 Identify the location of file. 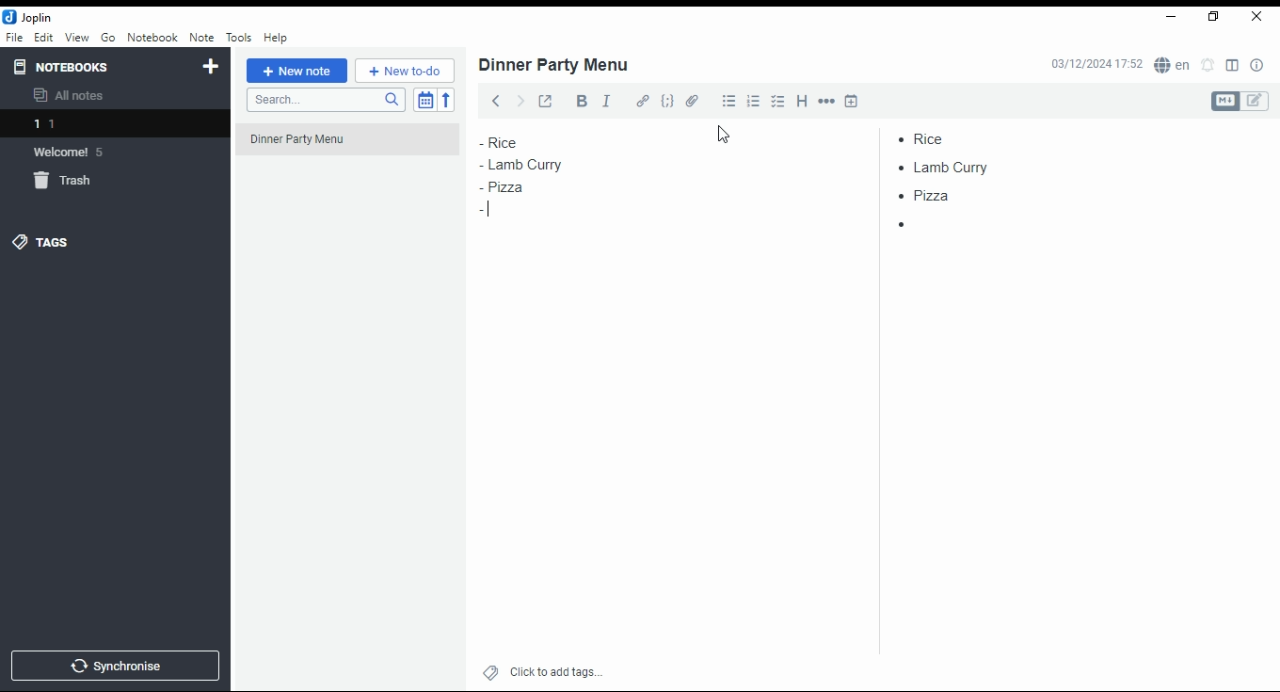
(14, 37).